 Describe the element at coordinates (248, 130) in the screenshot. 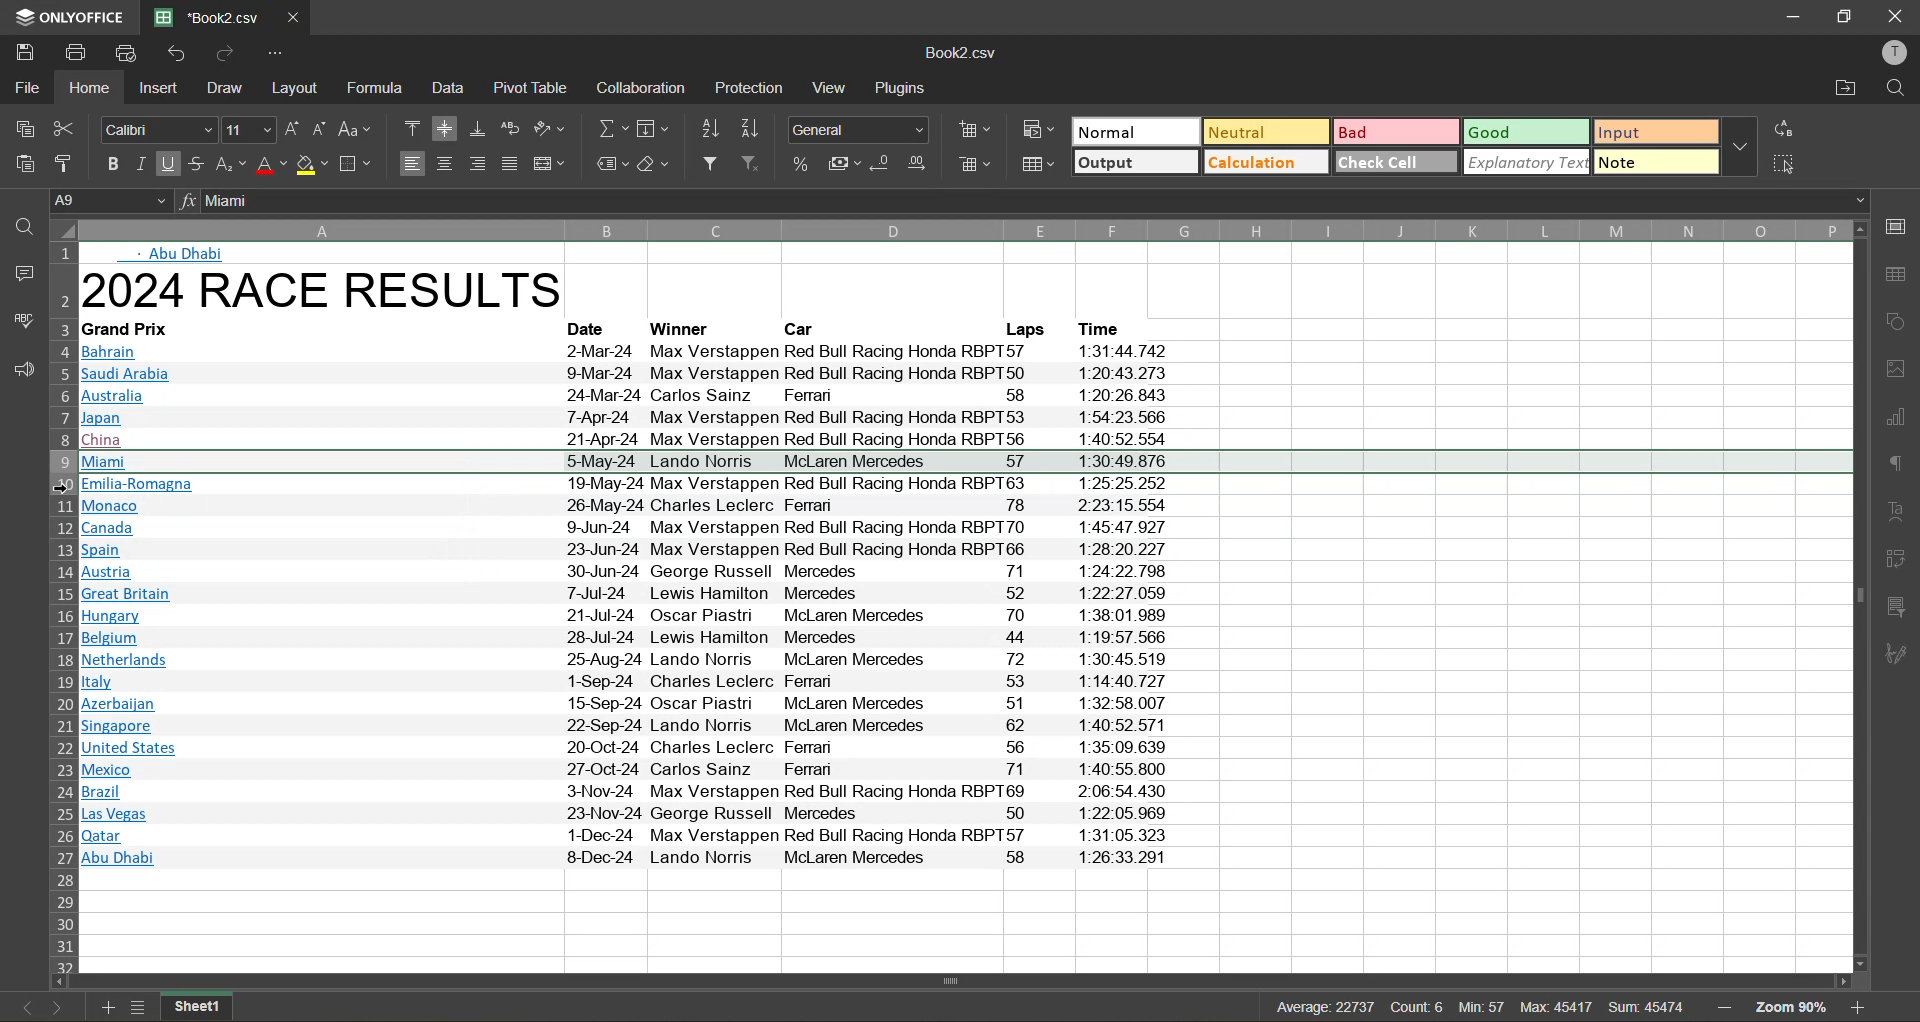

I see `size` at that location.